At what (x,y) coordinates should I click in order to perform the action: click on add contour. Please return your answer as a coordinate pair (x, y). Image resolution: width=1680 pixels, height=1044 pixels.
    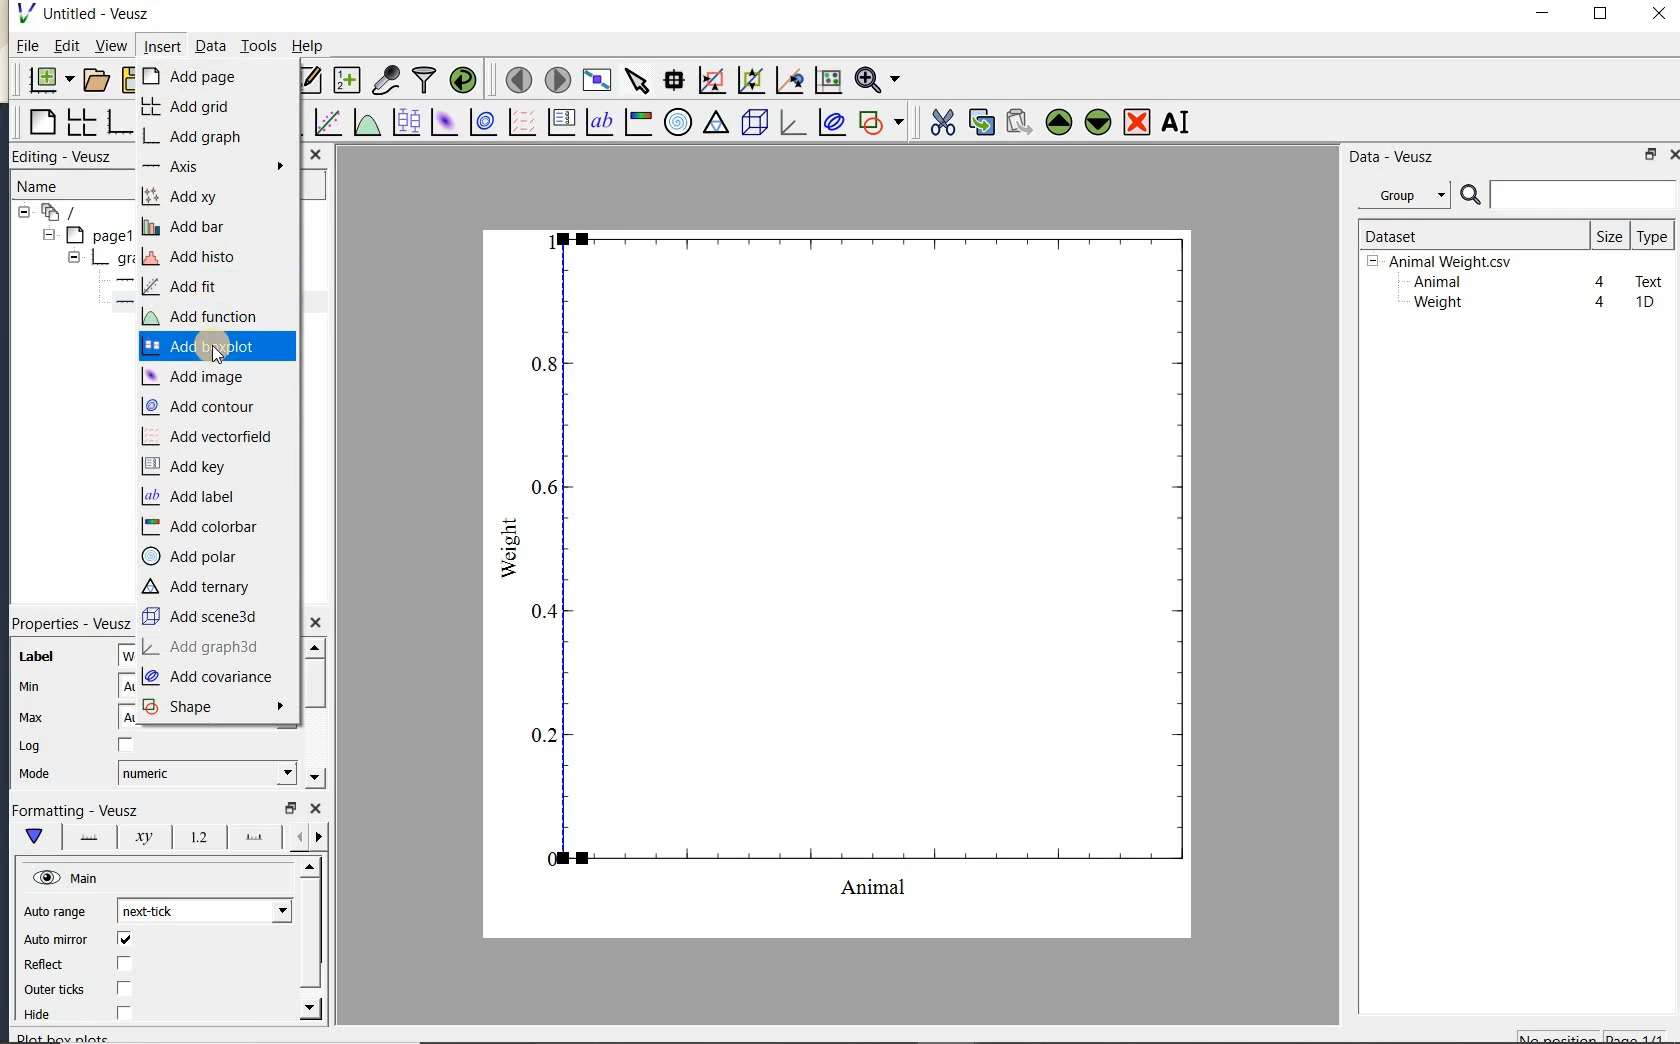
    Looking at the image, I should click on (207, 407).